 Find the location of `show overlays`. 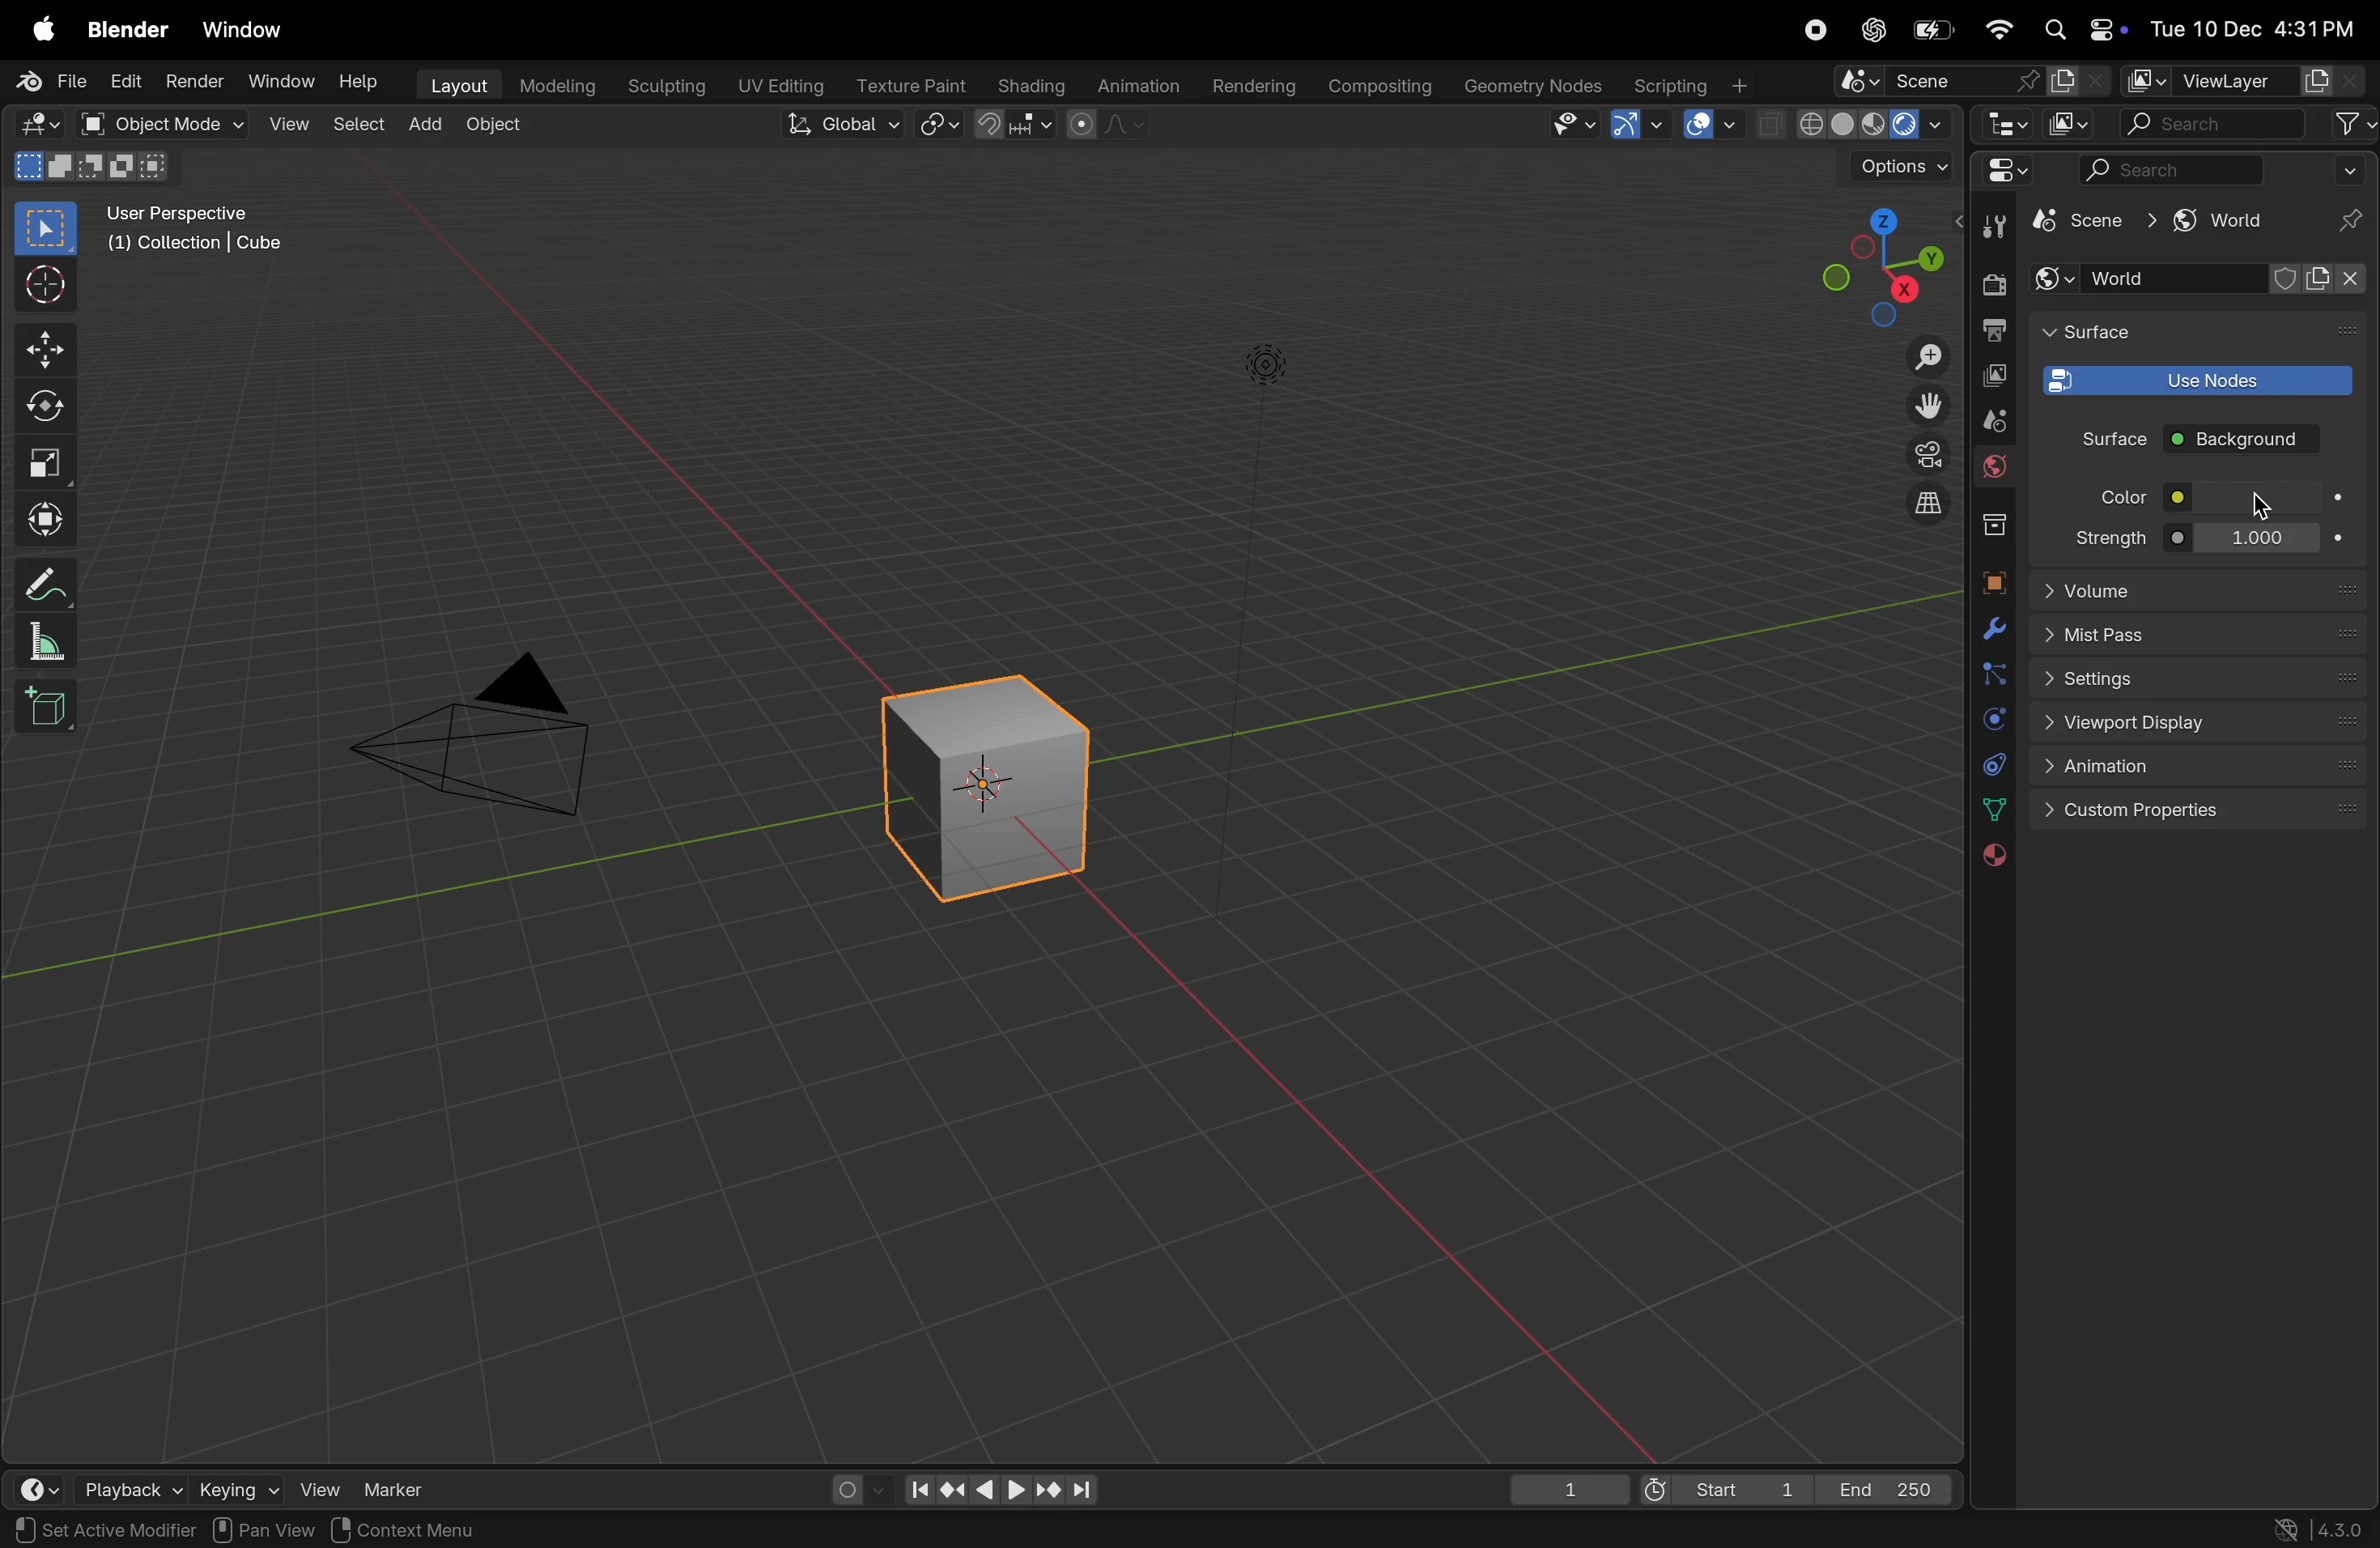

show overlays is located at coordinates (1714, 124).